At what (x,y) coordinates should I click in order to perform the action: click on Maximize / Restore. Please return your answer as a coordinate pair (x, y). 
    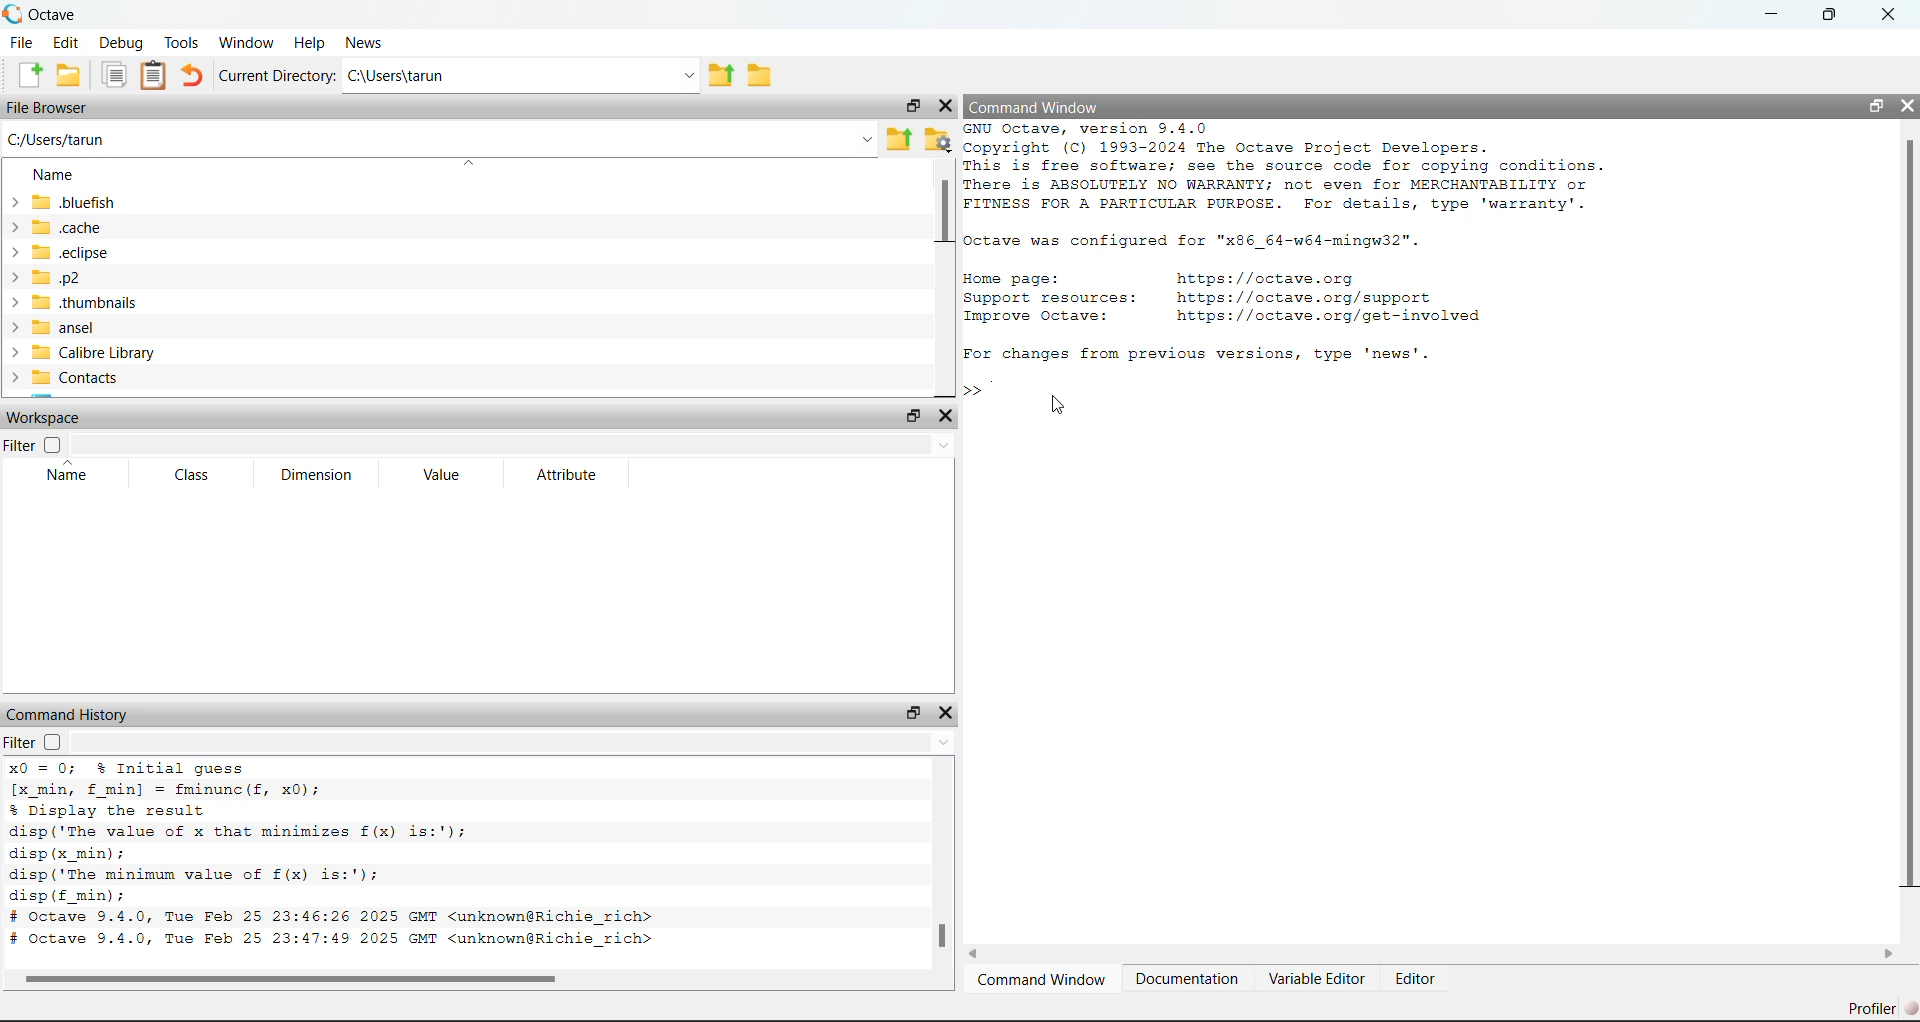
    Looking at the image, I should click on (911, 709).